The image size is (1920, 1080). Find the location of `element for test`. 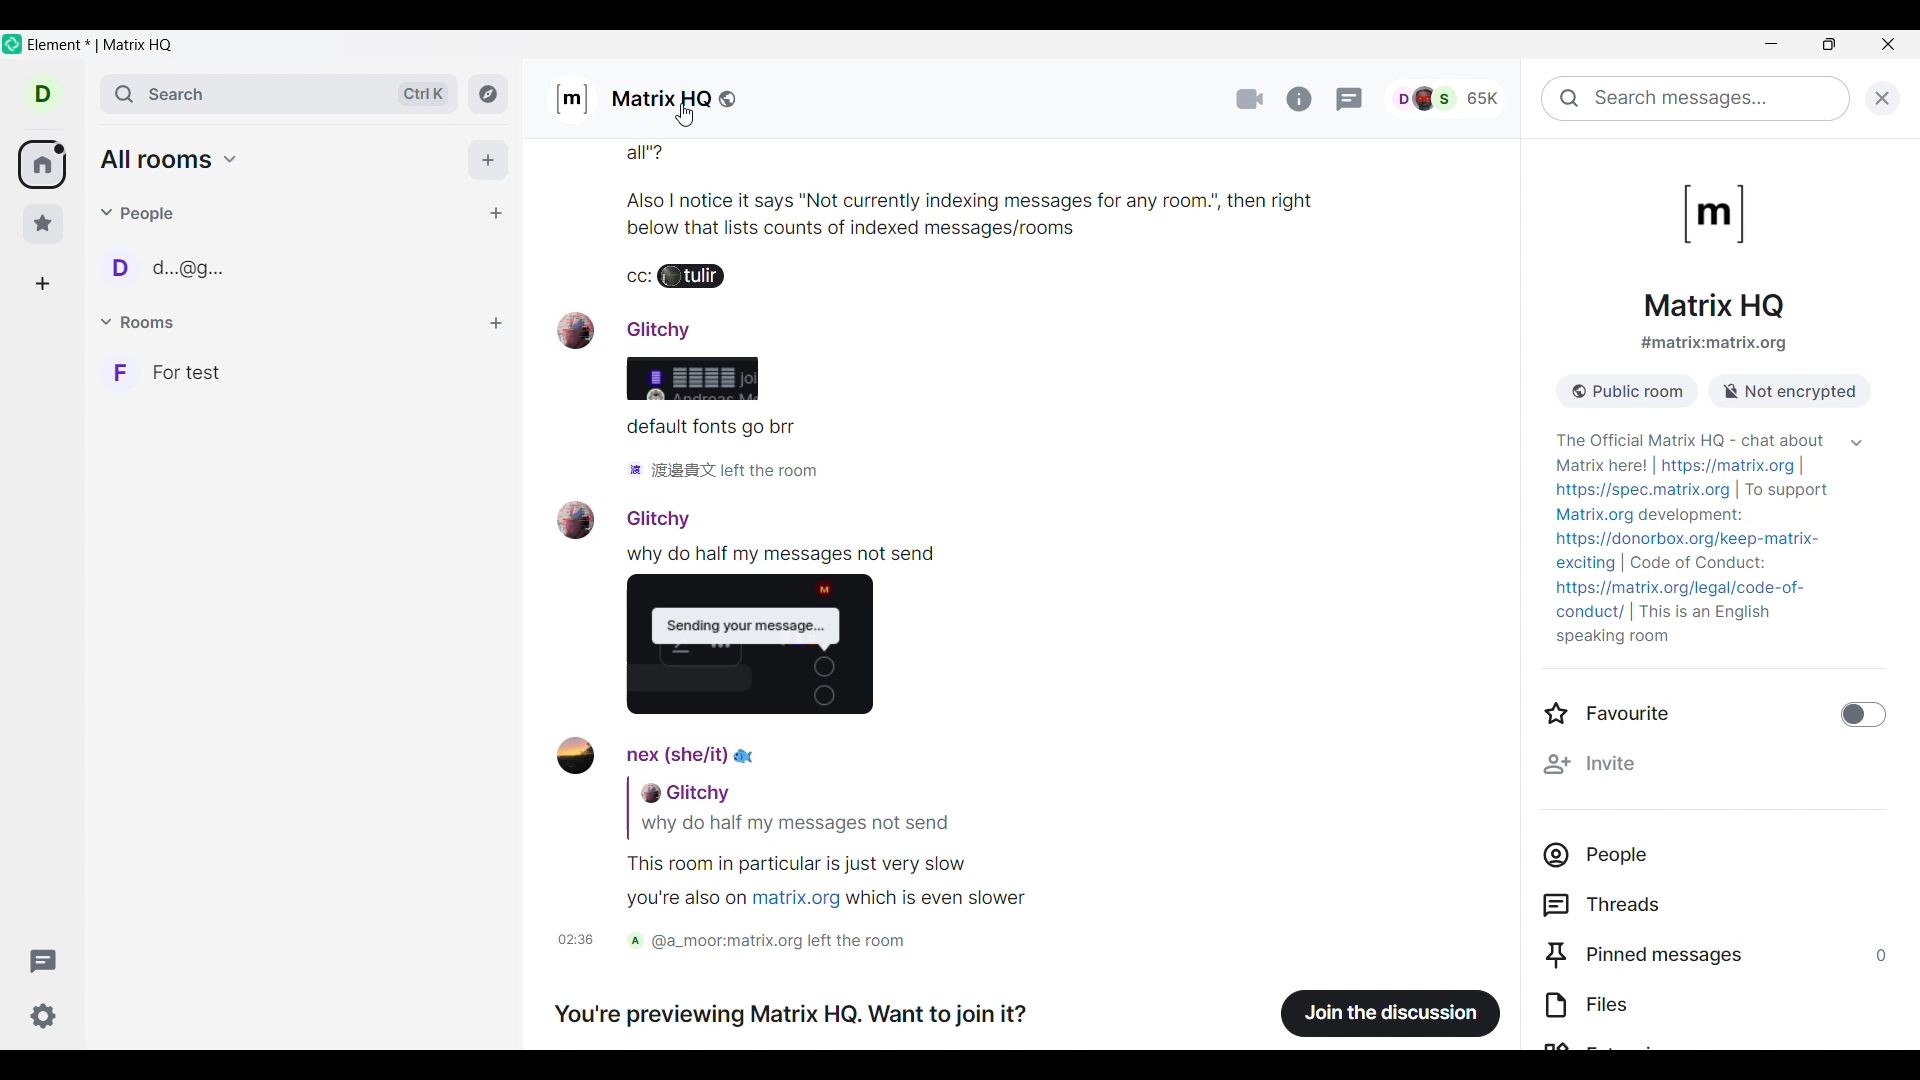

element for test is located at coordinates (103, 46).